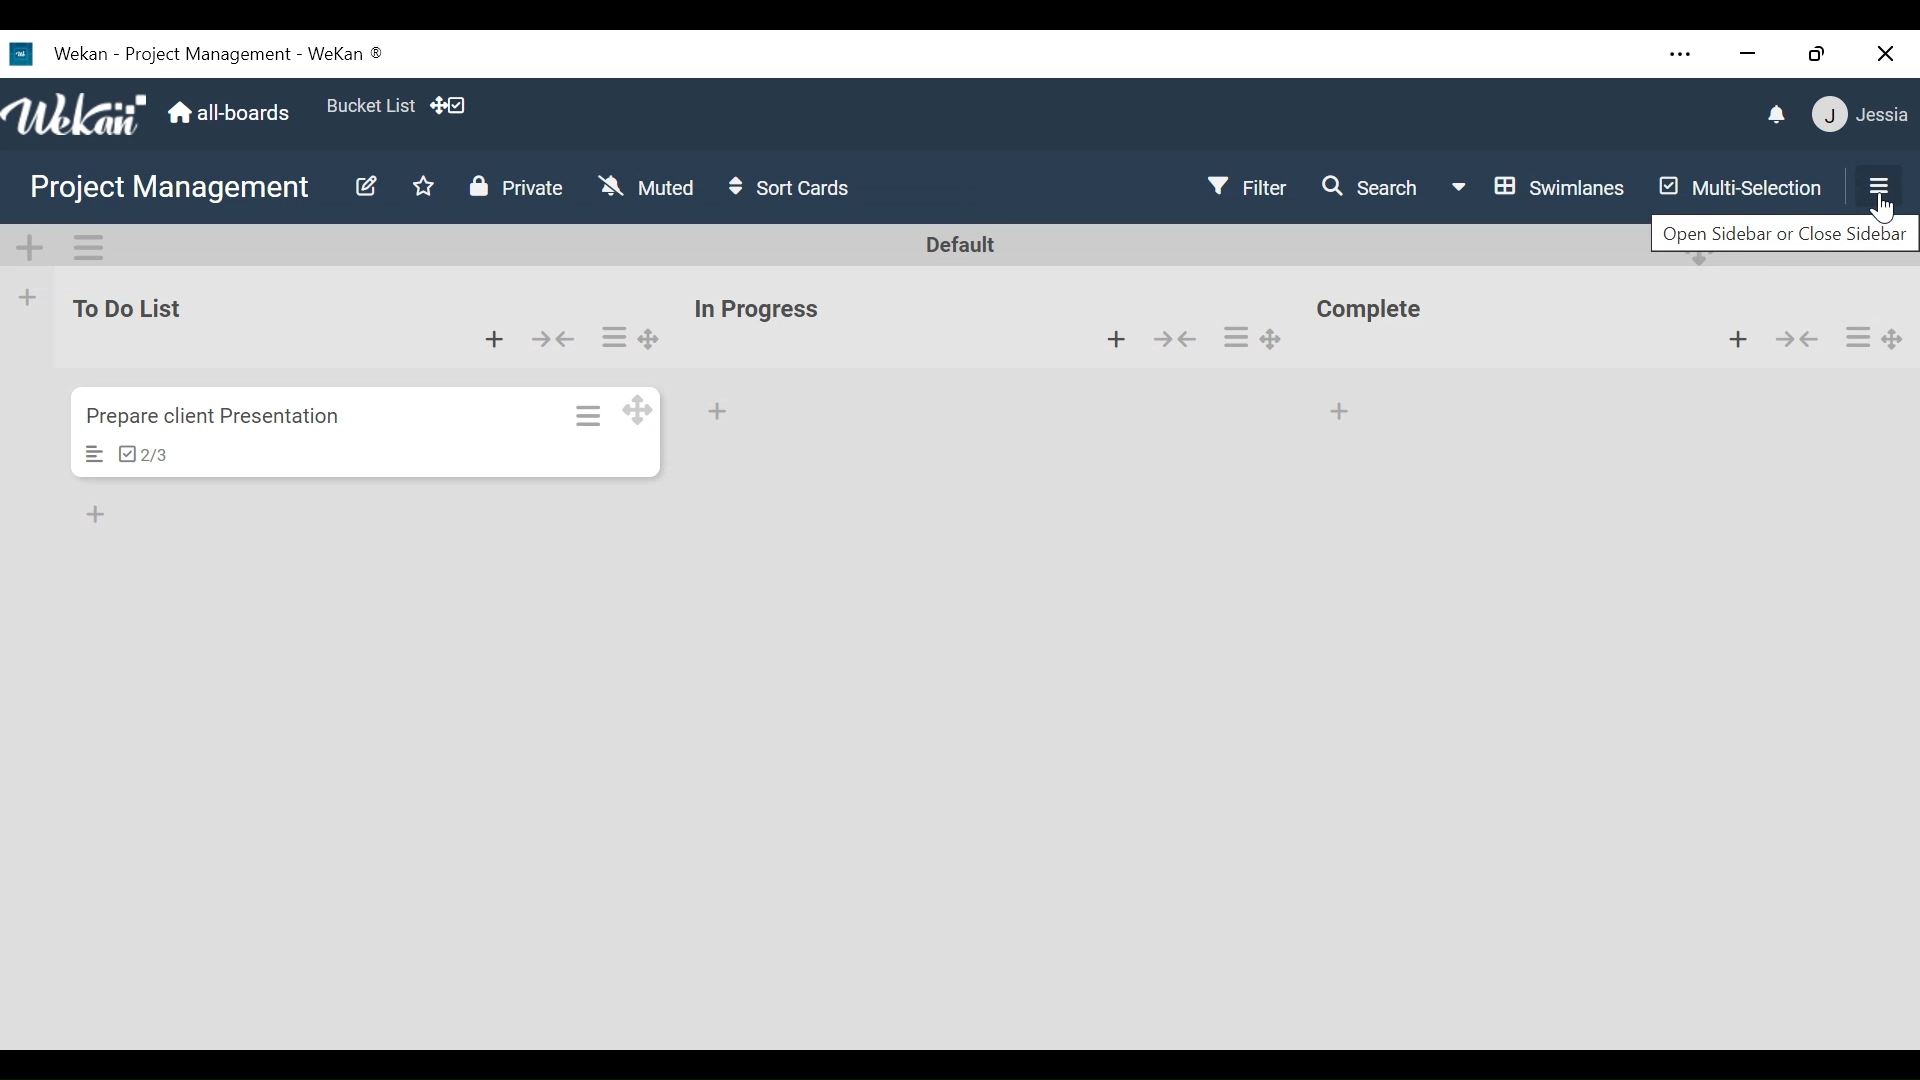 The image size is (1920, 1080). I want to click on List Title, so click(124, 308).